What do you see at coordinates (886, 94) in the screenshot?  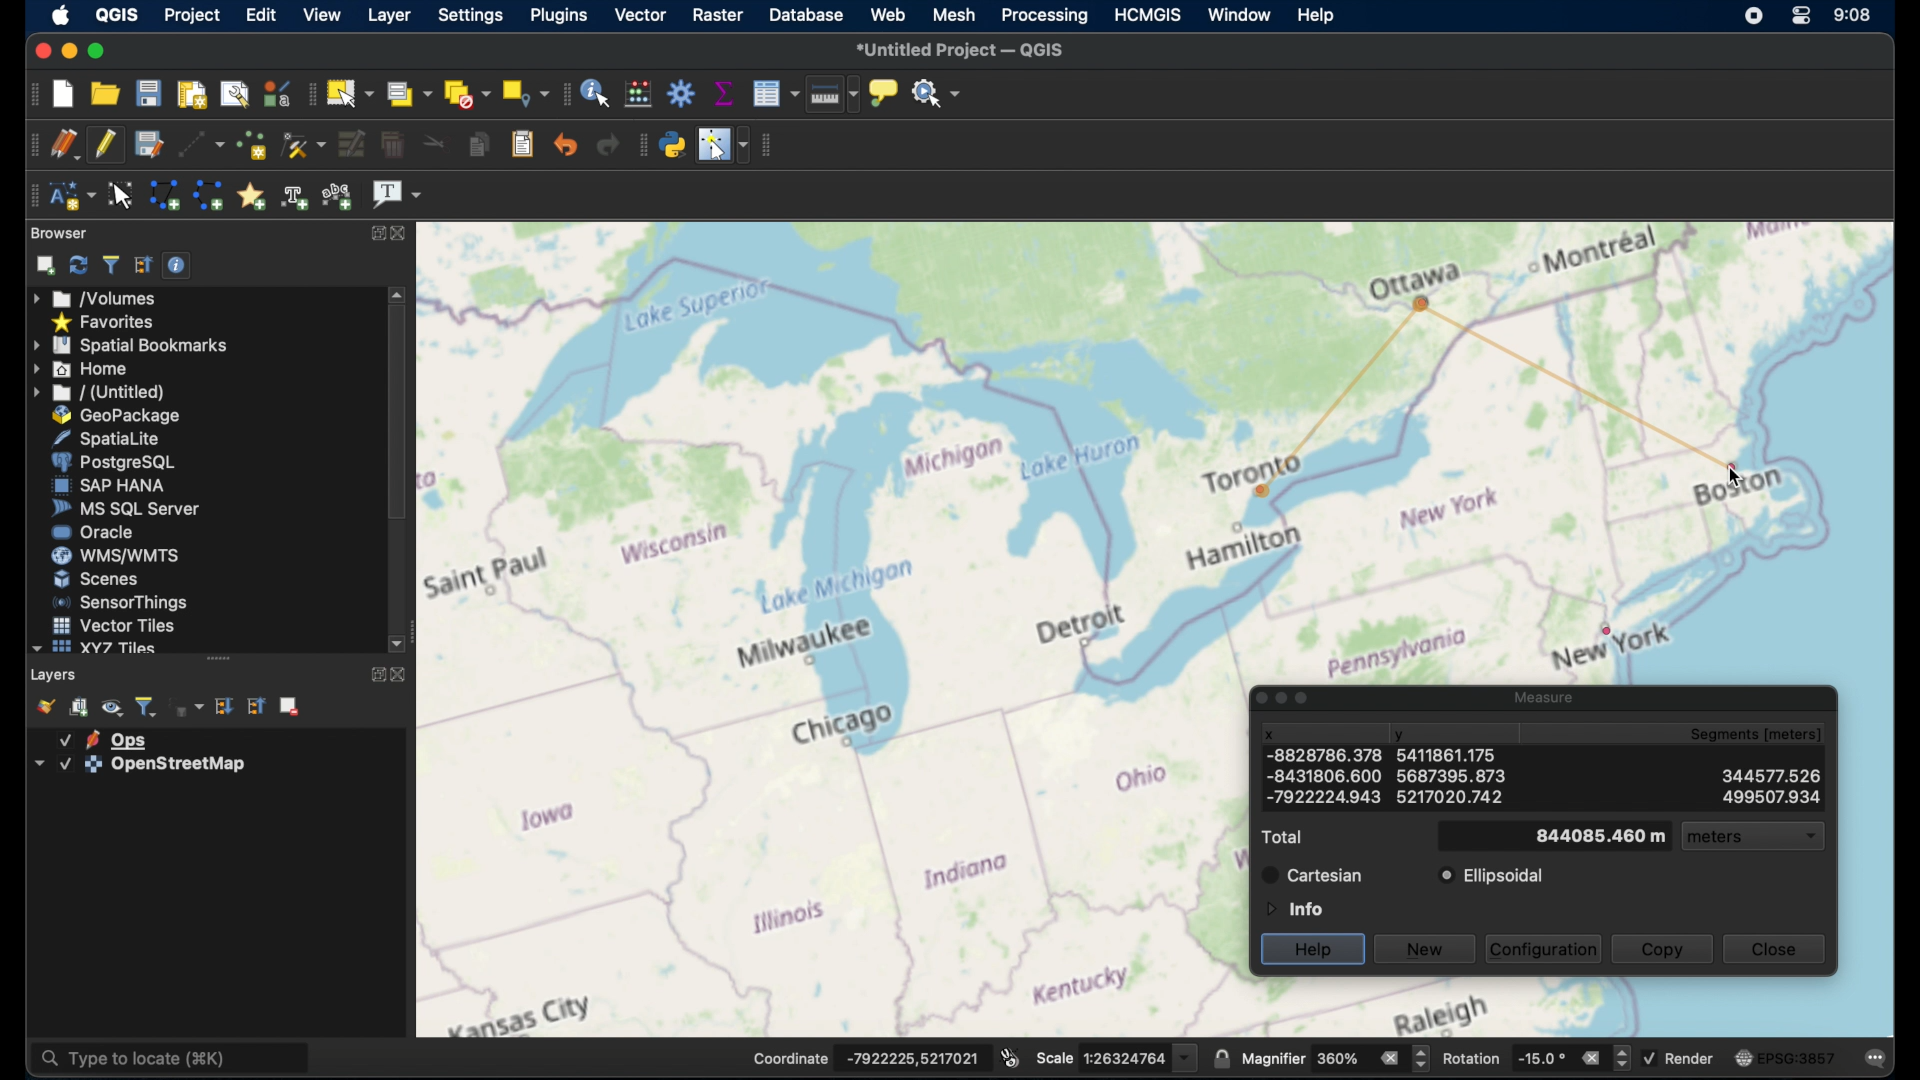 I see `show map tips` at bounding box center [886, 94].